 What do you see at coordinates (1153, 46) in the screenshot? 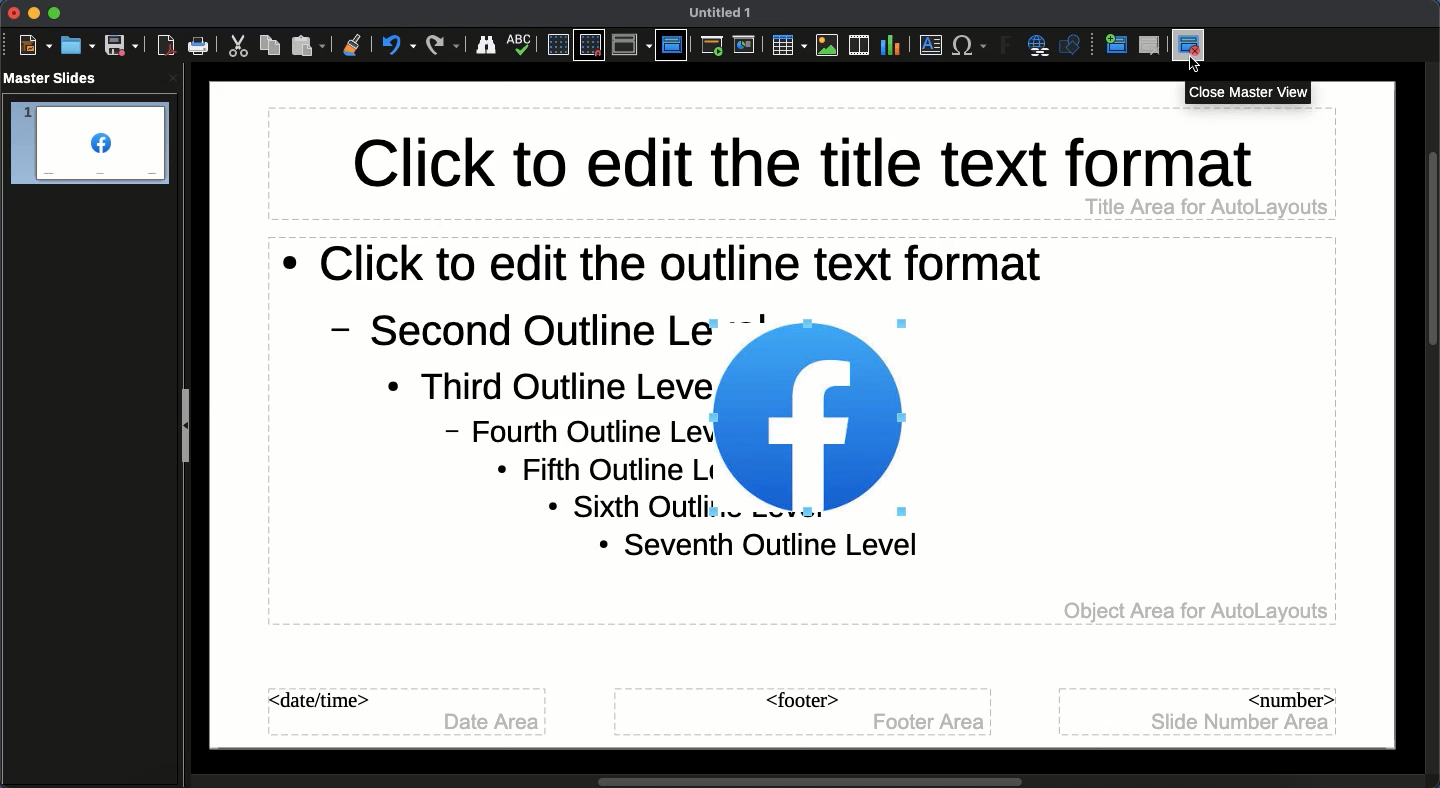
I see `Delete master` at bounding box center [1153, 46].